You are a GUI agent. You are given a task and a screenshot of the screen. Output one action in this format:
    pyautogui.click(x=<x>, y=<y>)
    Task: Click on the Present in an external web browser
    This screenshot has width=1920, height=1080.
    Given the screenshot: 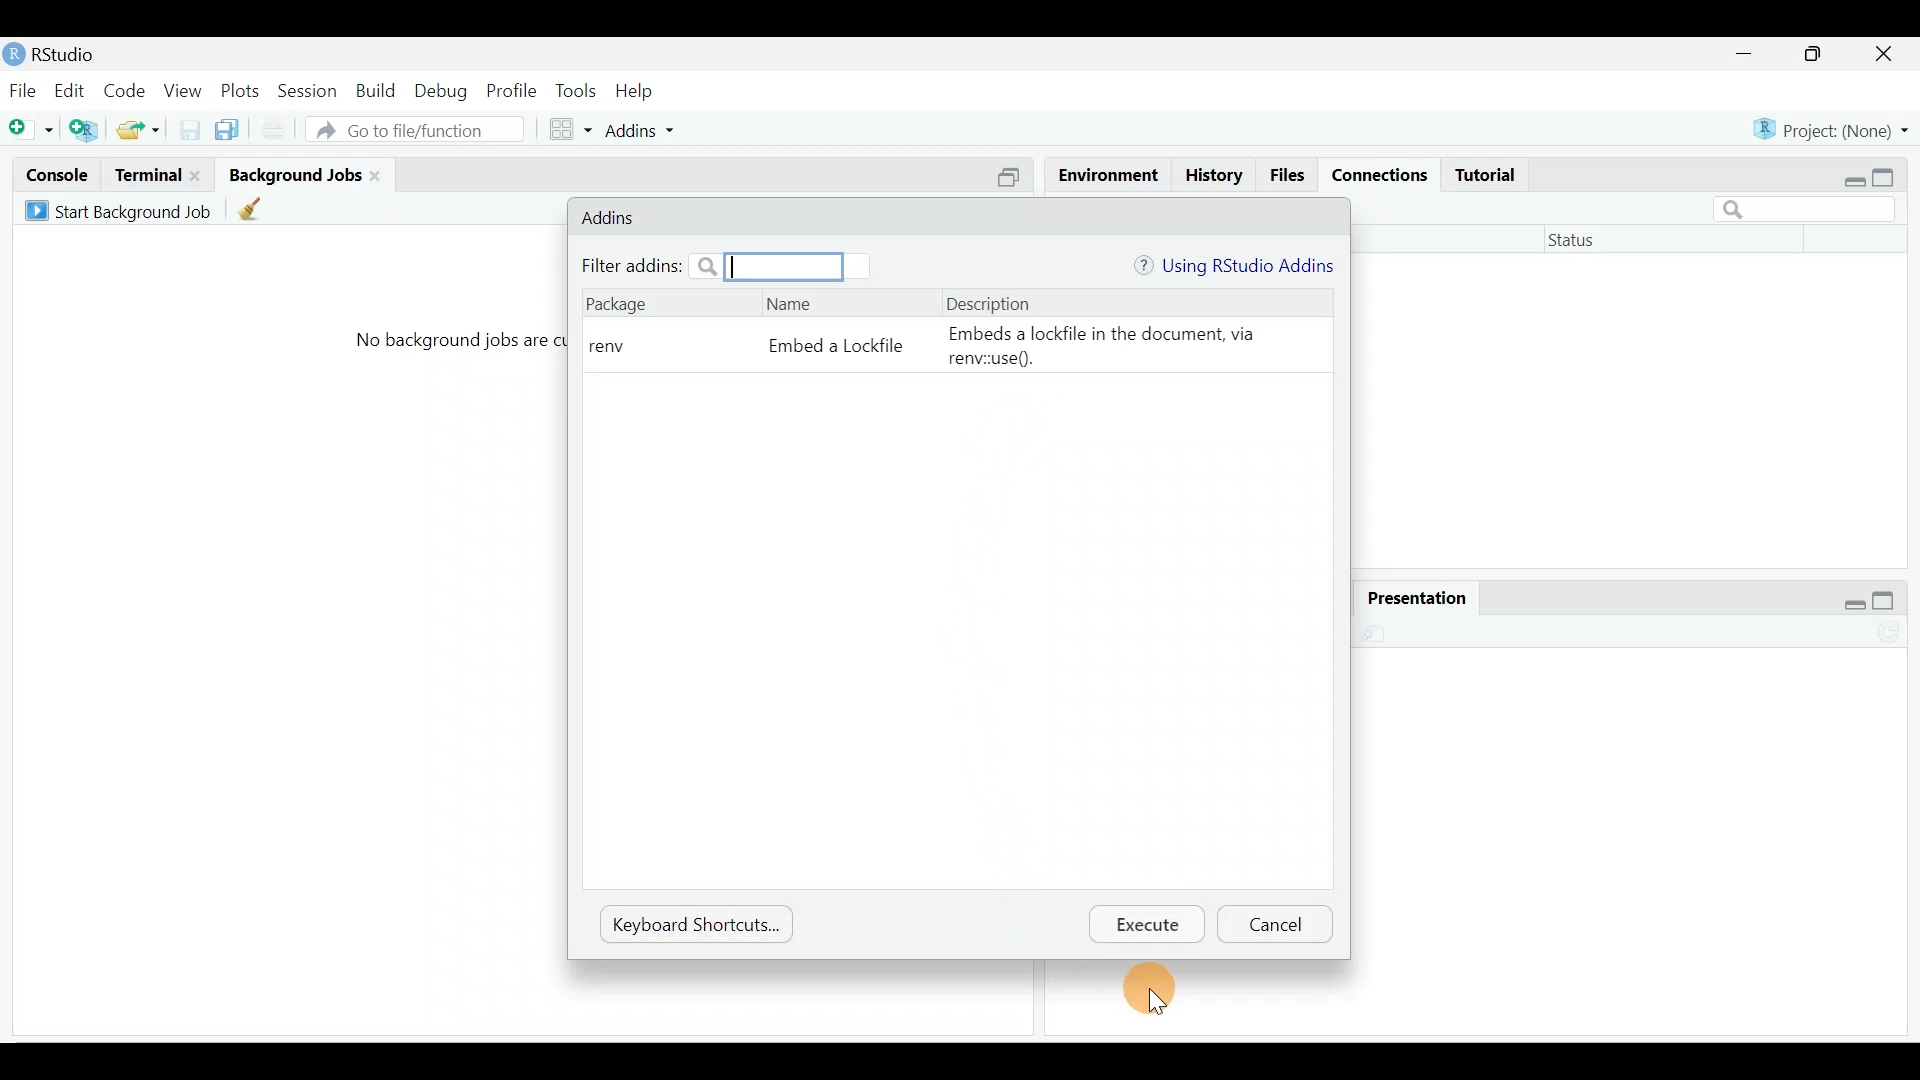 What is the action you would take?
    pyautogui.click(x=1114, y=635)
    